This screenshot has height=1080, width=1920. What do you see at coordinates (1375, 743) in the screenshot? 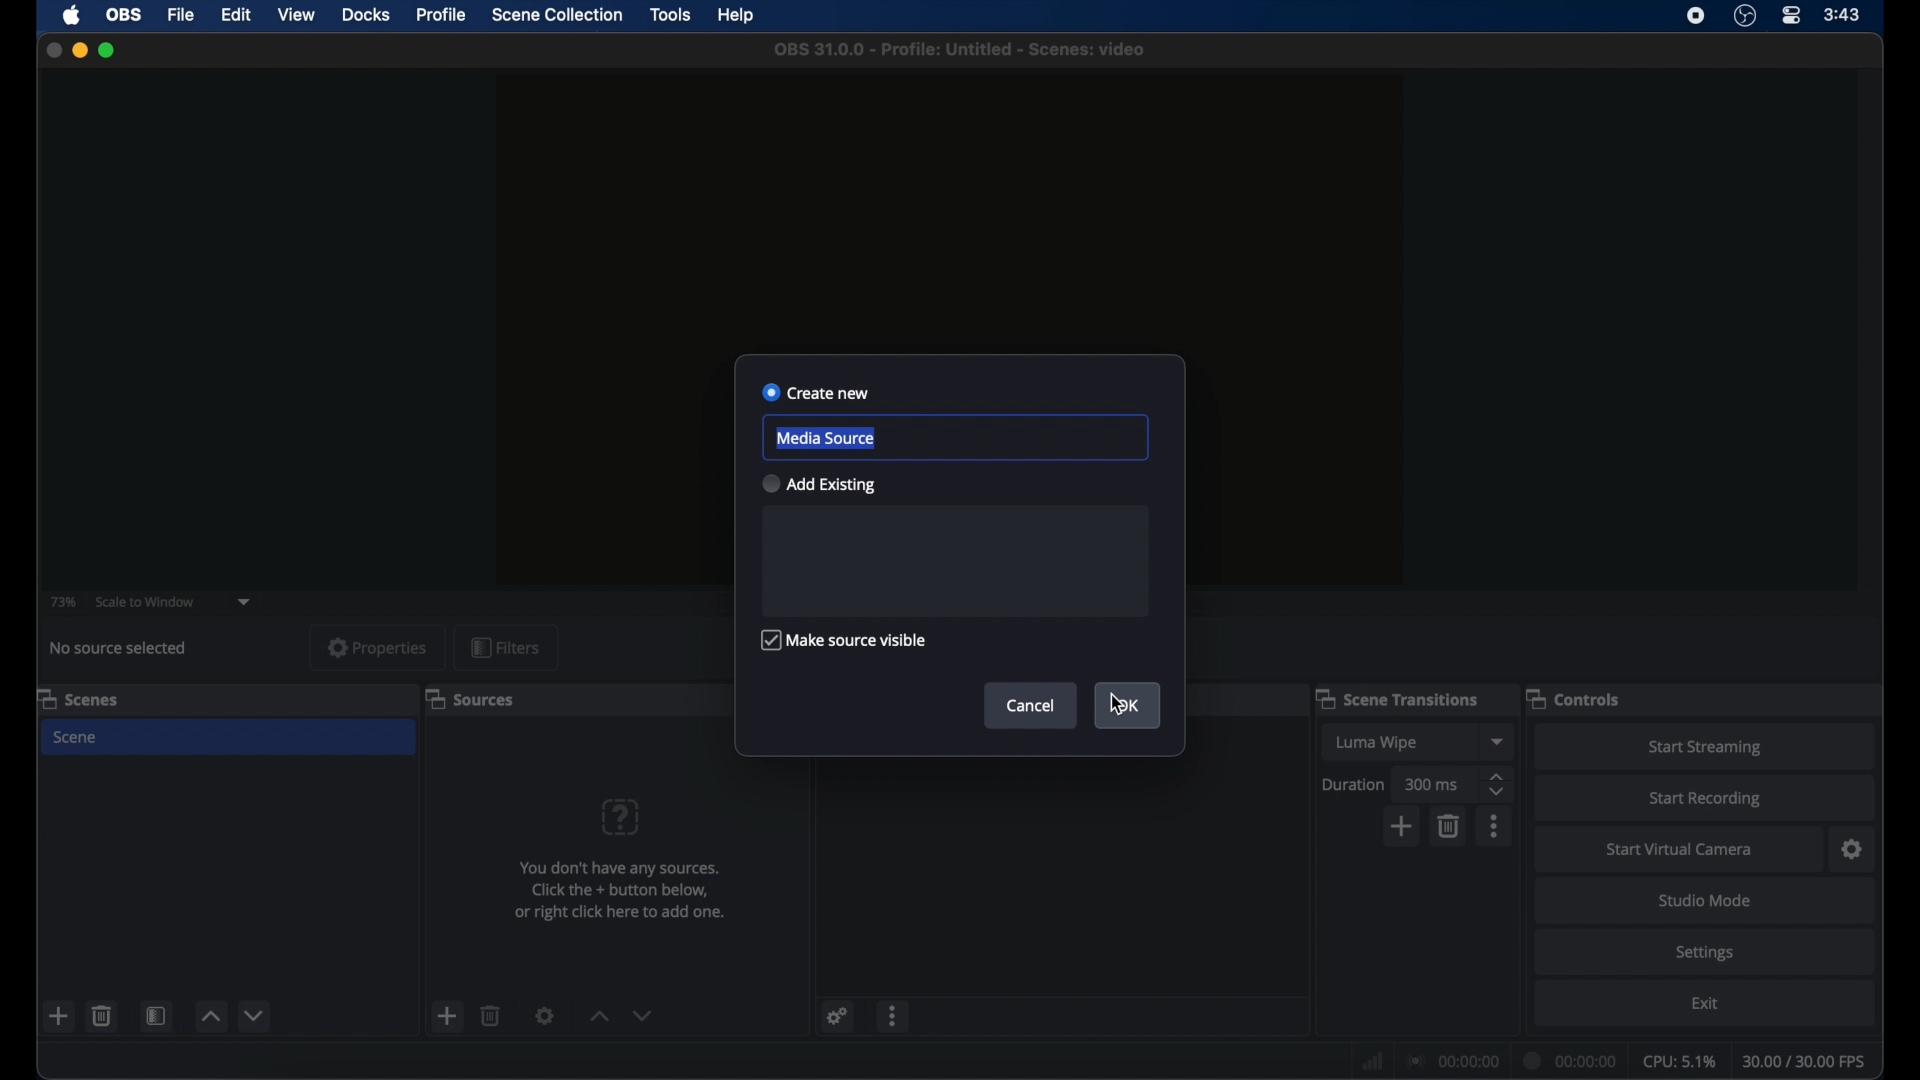
I see `luma wipe` at bounding box center [1375, 743].